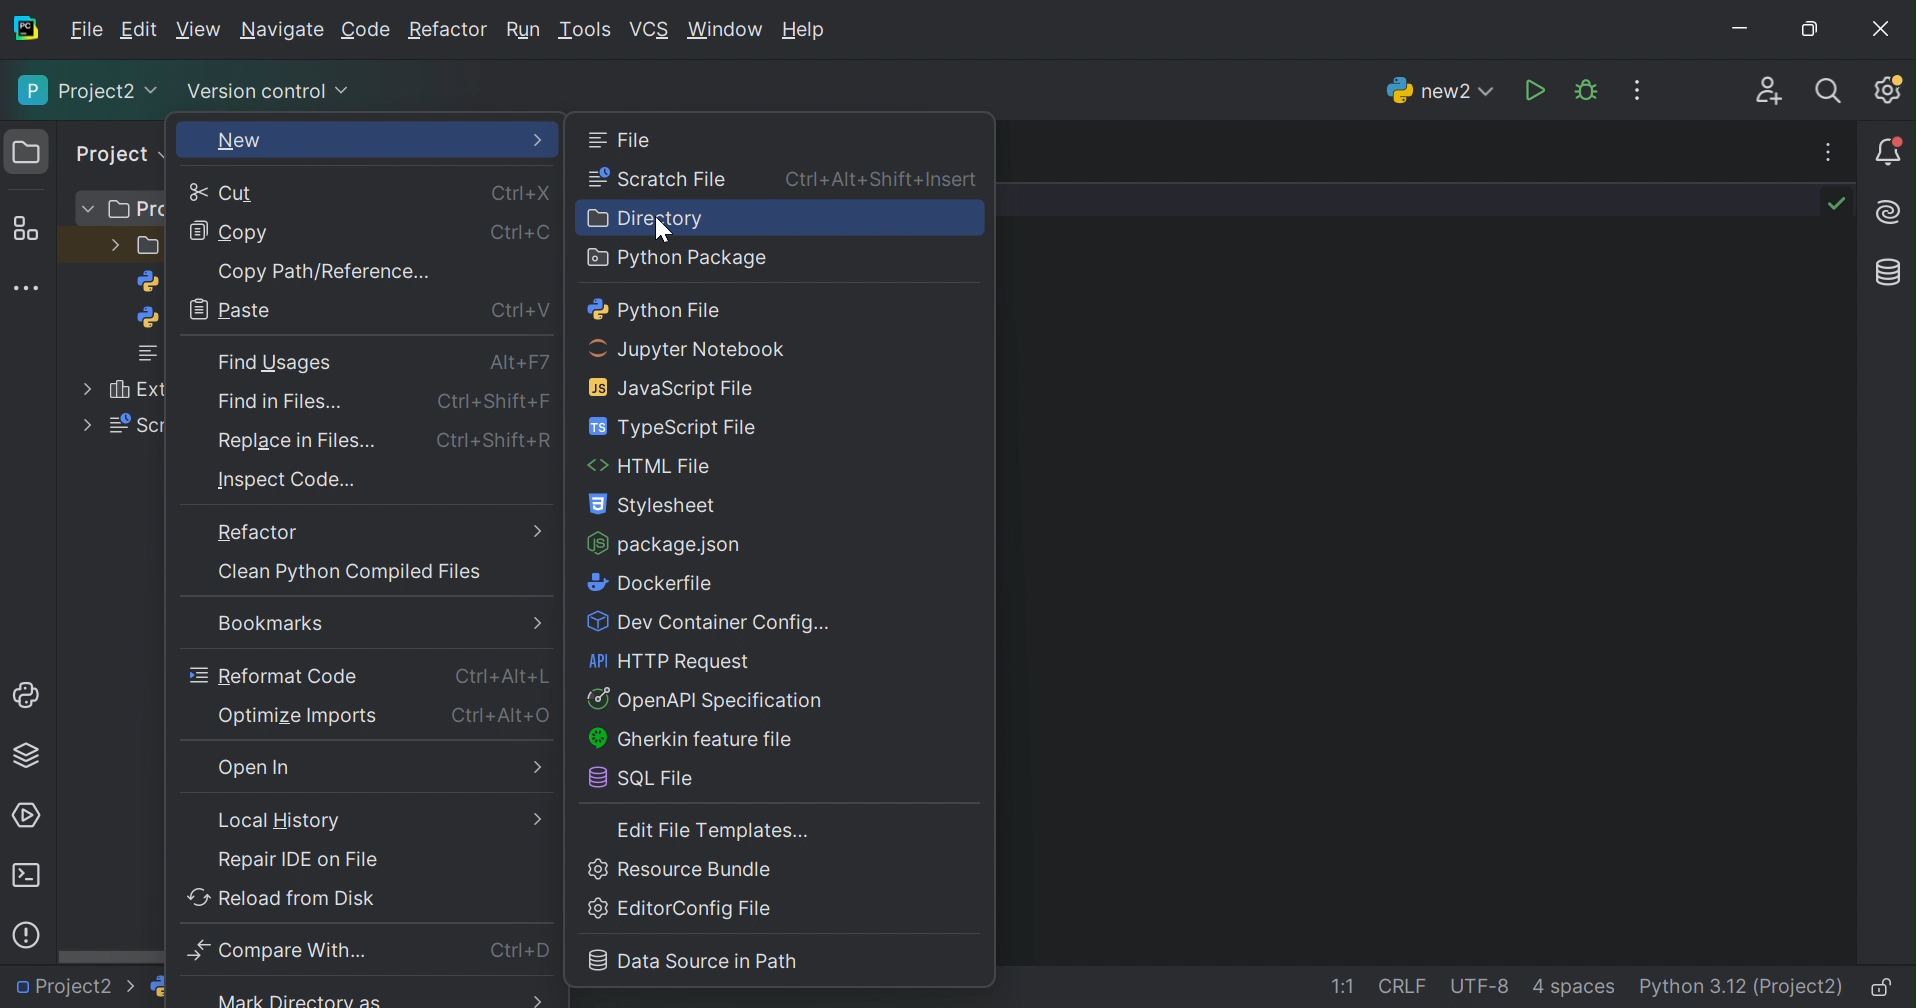 This screenshot has width=1916, height=1008. I want to click on new2, so click(1437, 91).